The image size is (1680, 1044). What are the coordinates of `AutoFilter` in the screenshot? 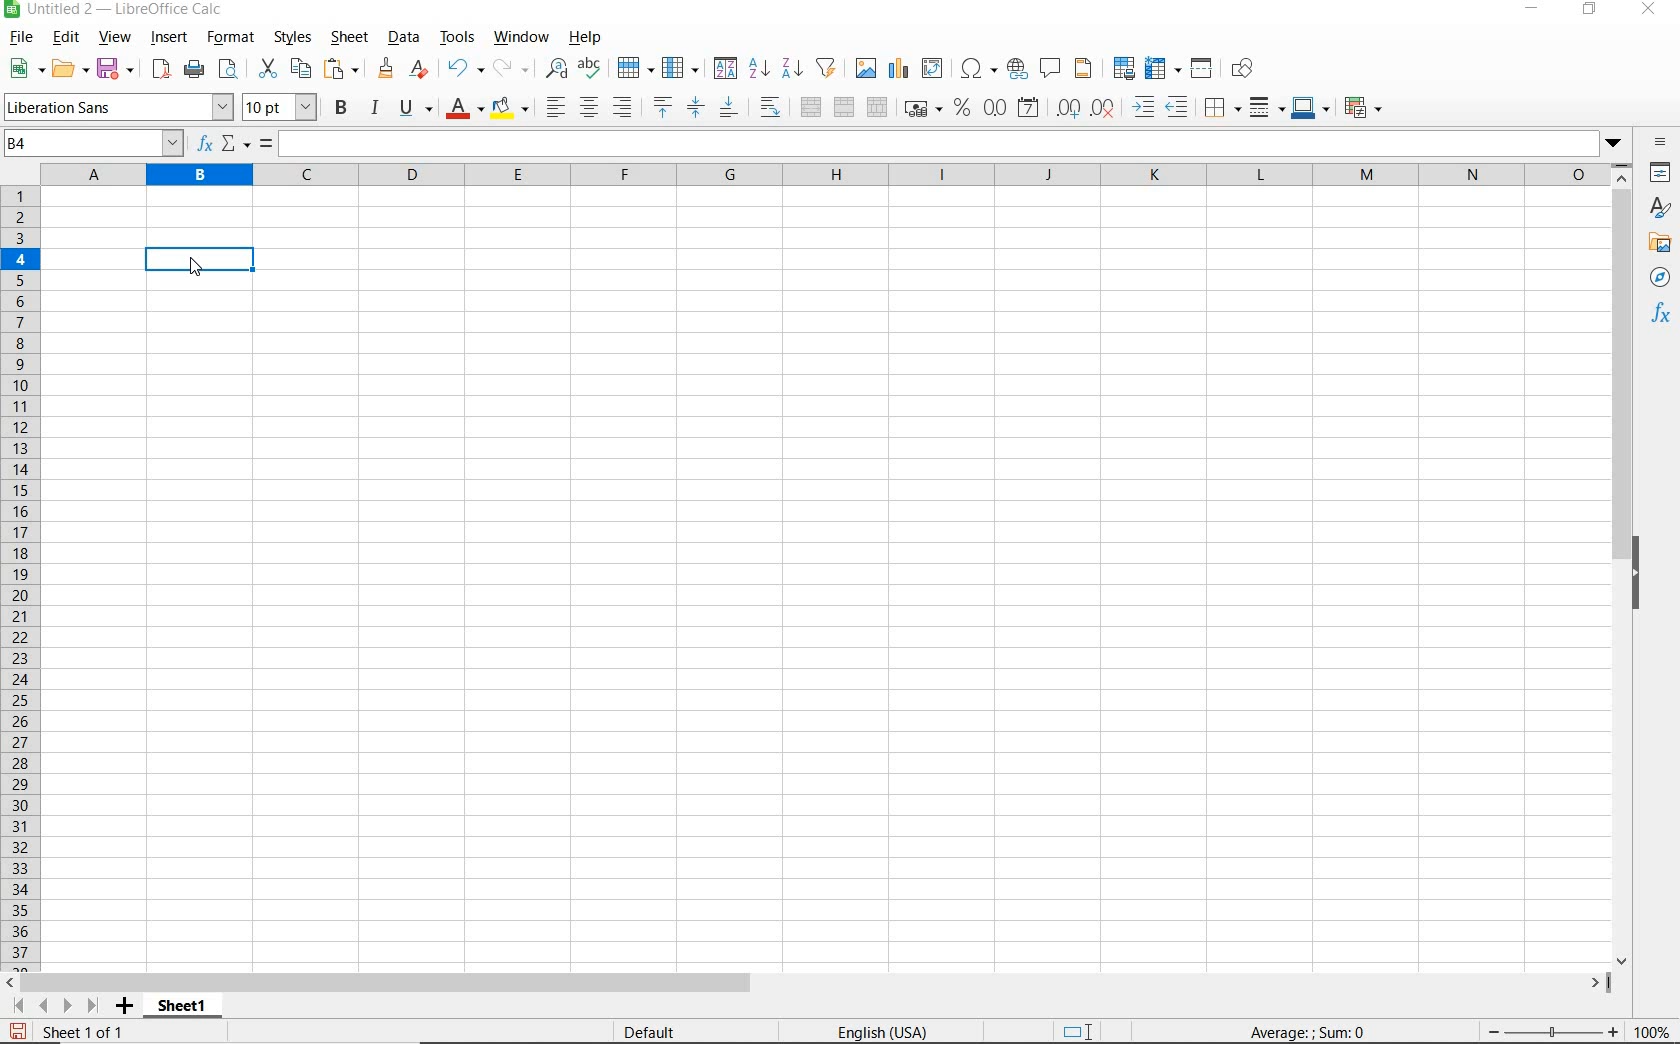 It's located at (828, 68).